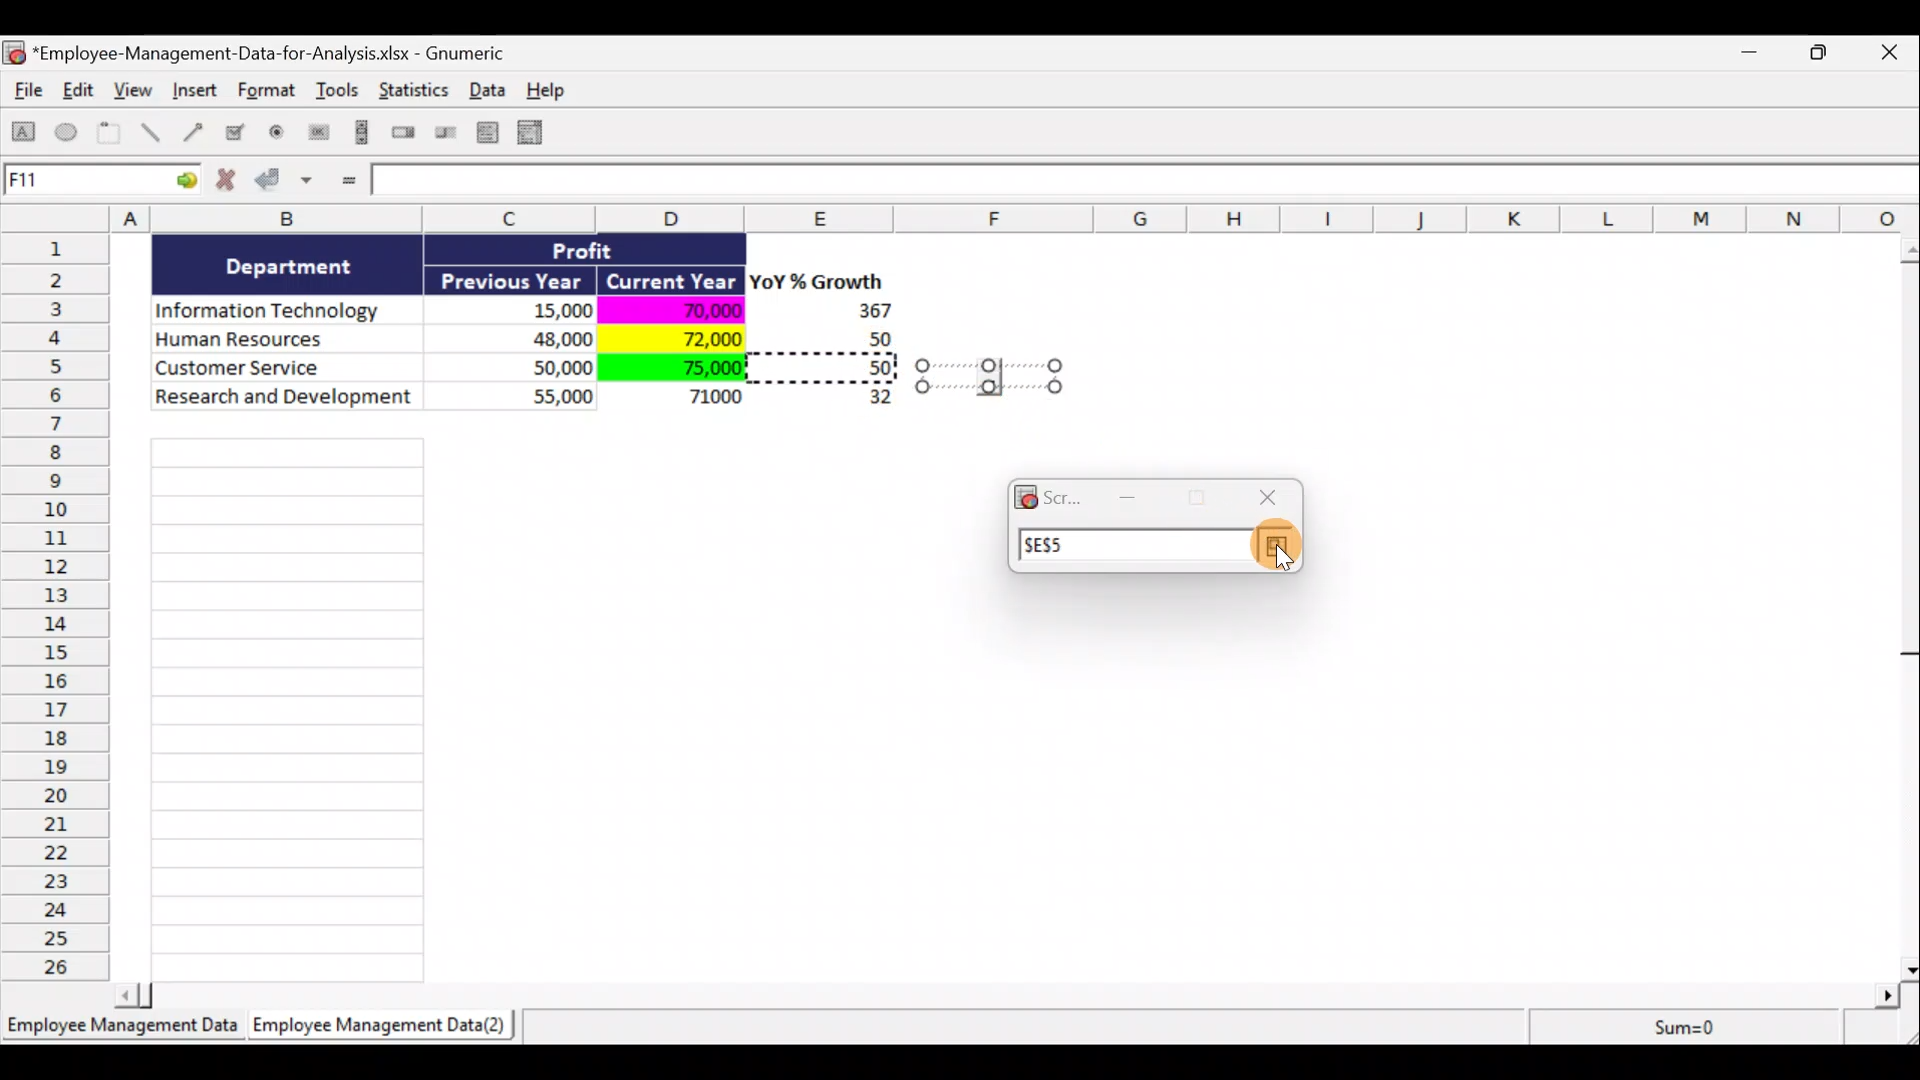  What do you see at coordinates (359, 136) in the screenshot?
I see `Create a scrollbar` at bounding box center [359, 136].